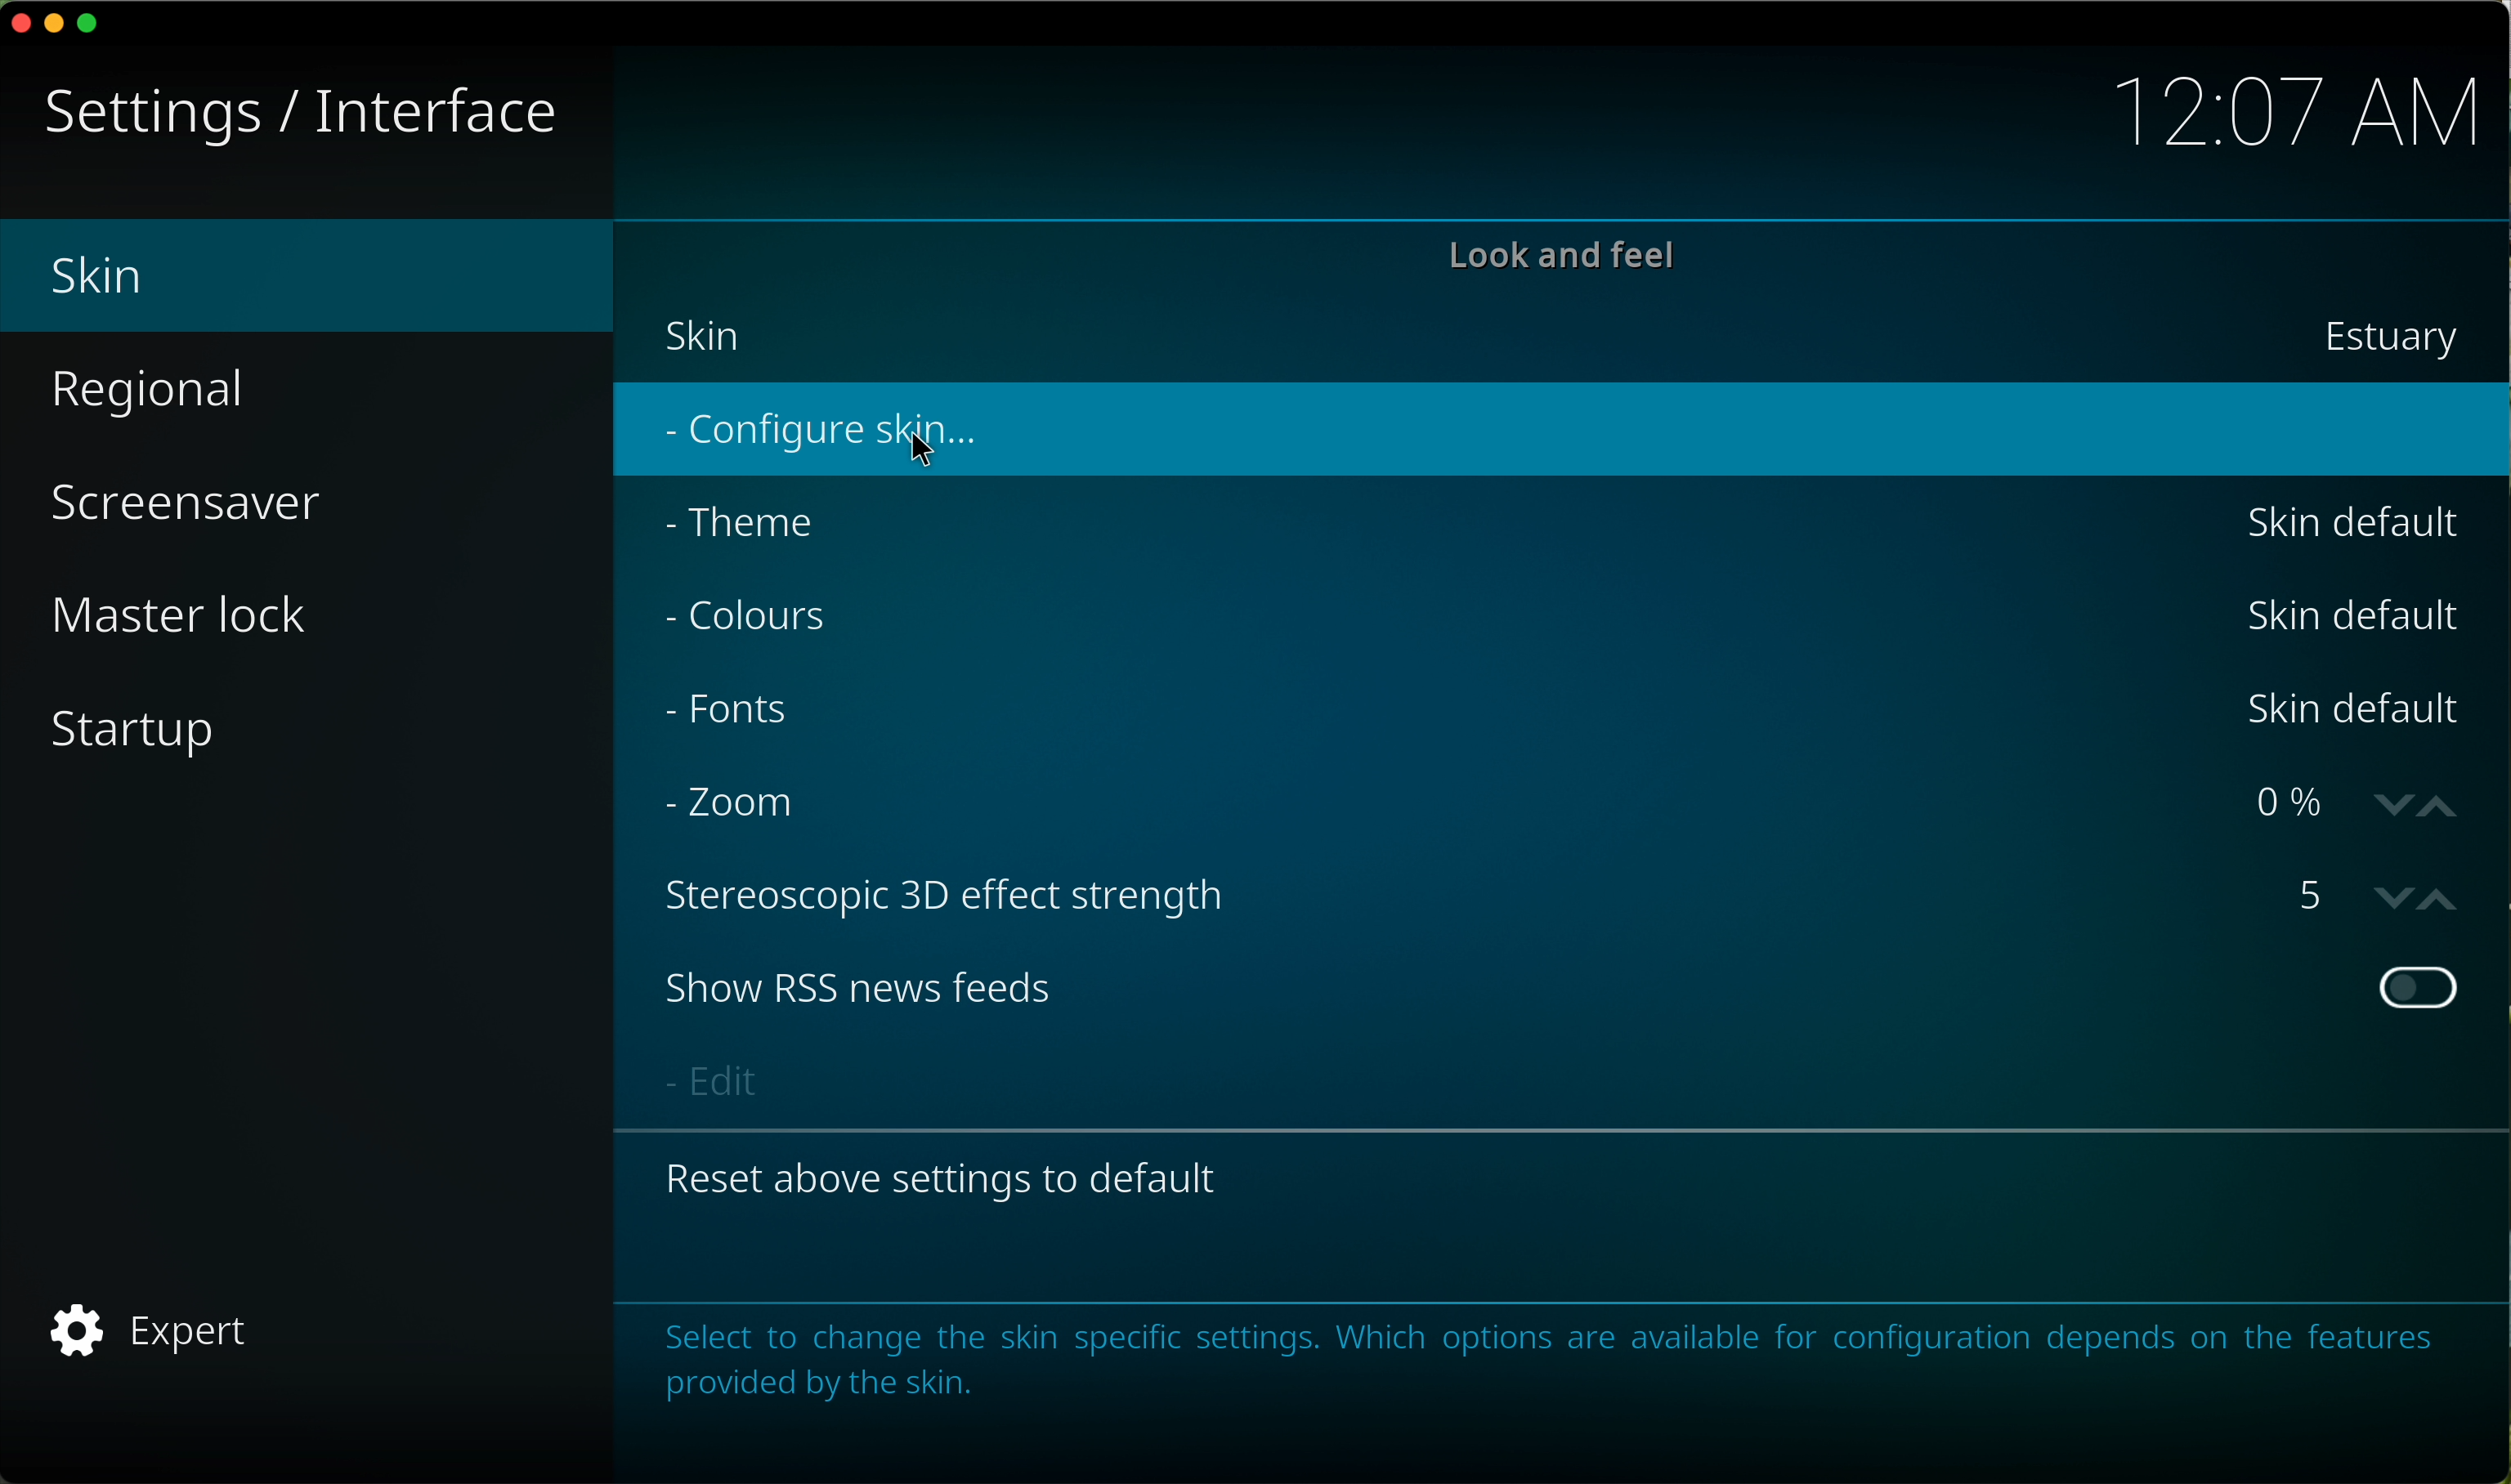  Describe the element at coordinates (1566, 621) in the screenshot. I see `colours` at that location.